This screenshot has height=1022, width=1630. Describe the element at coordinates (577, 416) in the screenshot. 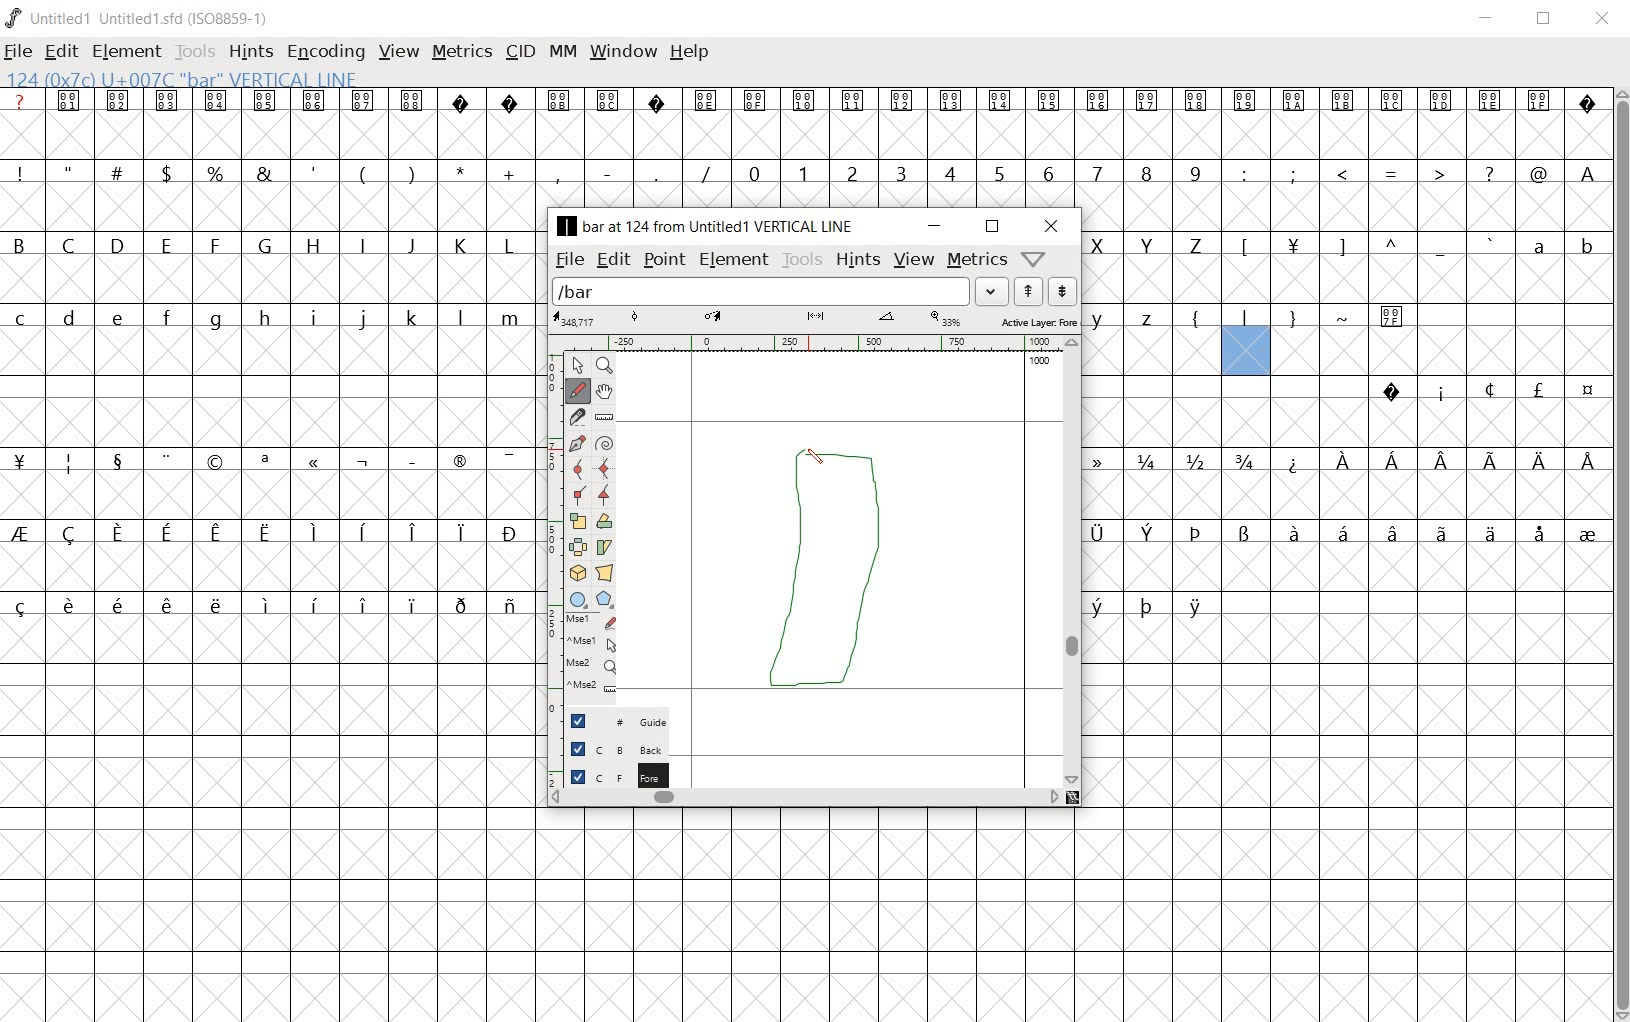

I see `cut splines in two` at that location.